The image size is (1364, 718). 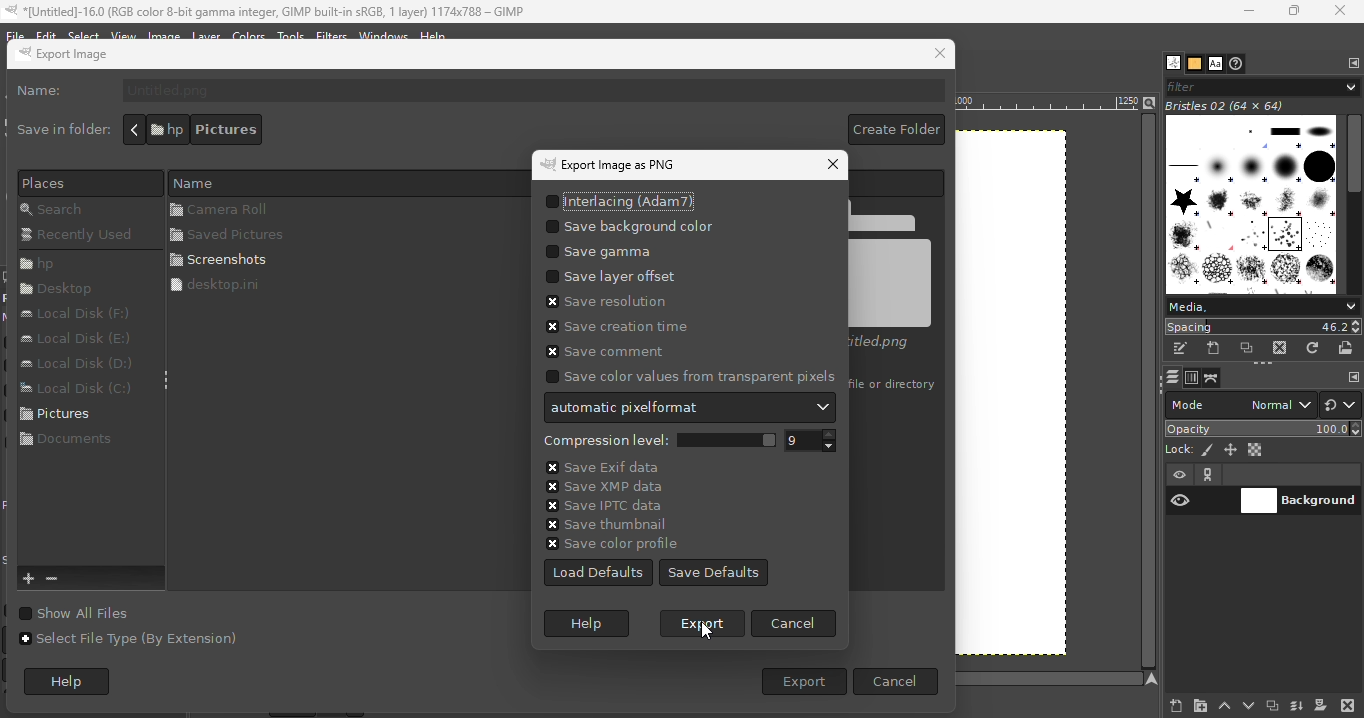 What do you see at coordinates (1180, 349) in the screenshot?
I see `Edit this brush` at bounding box center [1180, 349].